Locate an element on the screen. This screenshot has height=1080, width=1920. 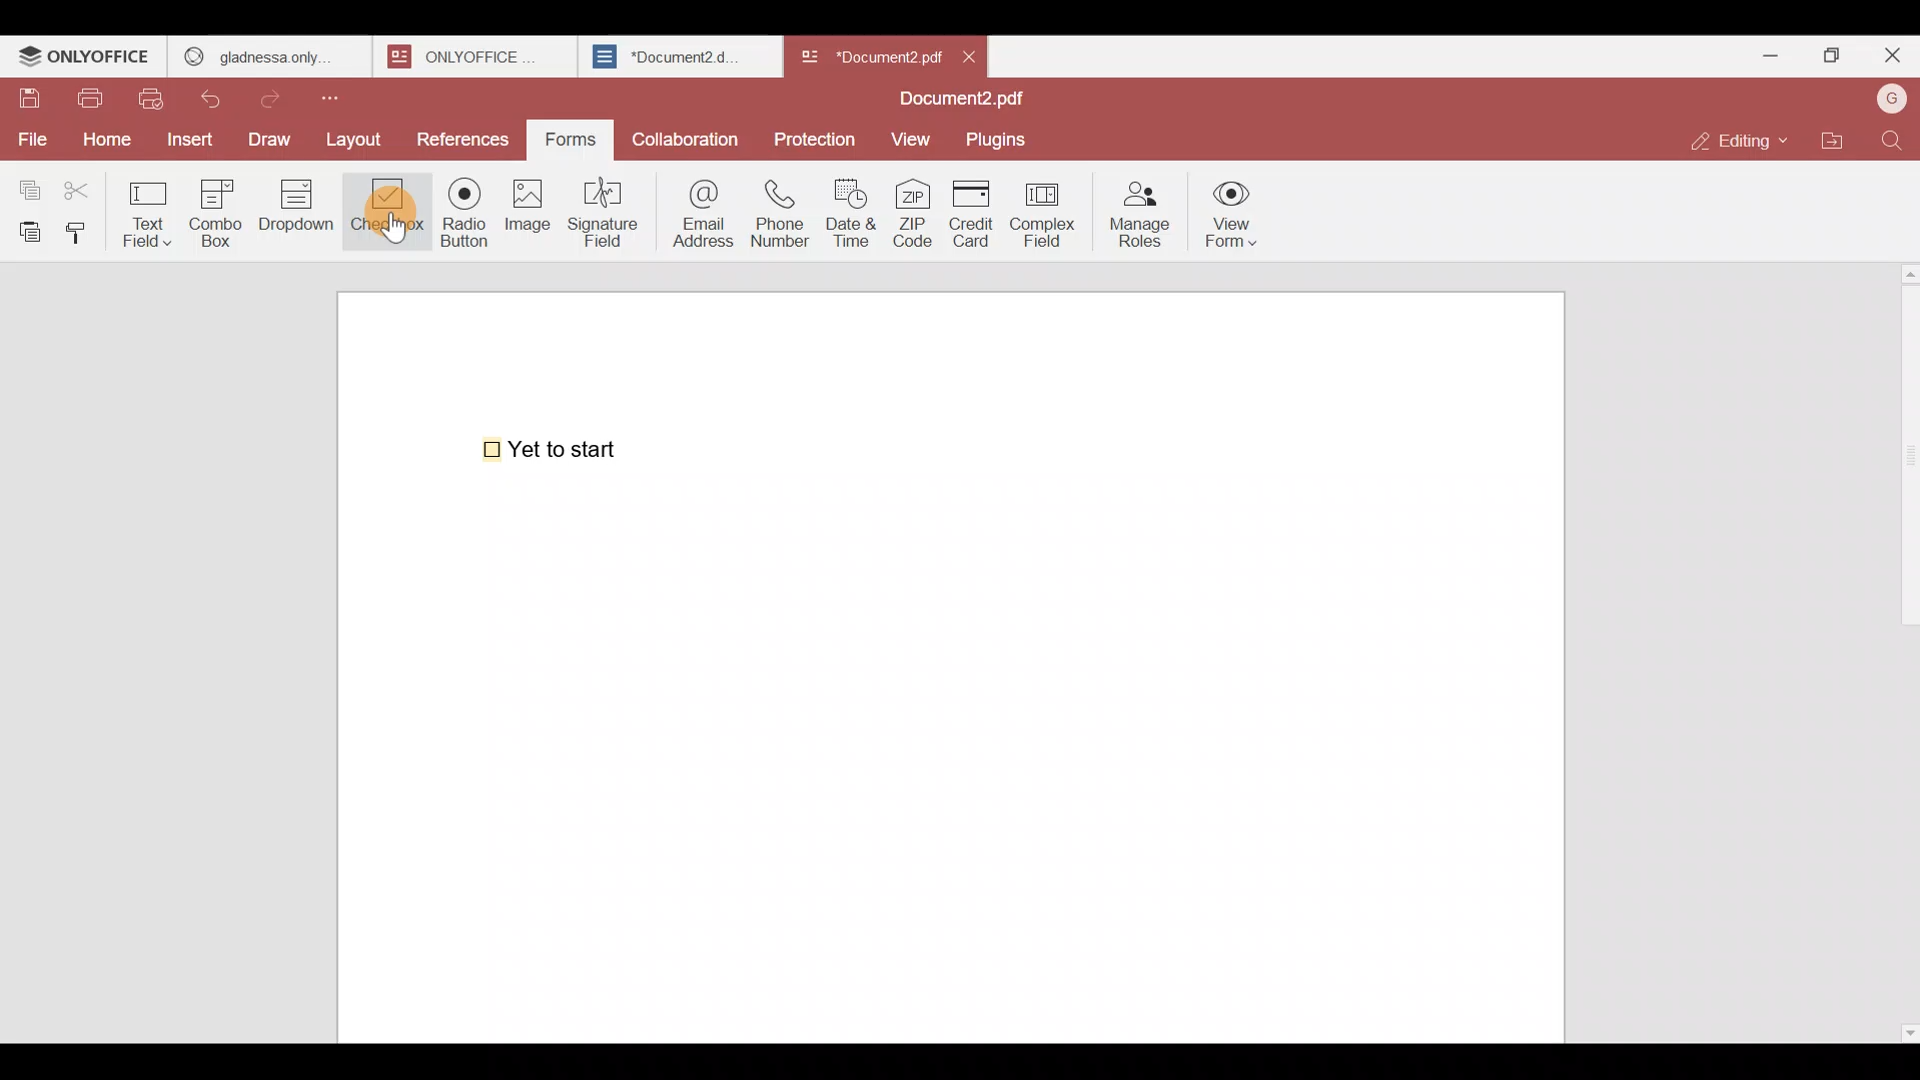
Text field is located at coordinates (151, 208).